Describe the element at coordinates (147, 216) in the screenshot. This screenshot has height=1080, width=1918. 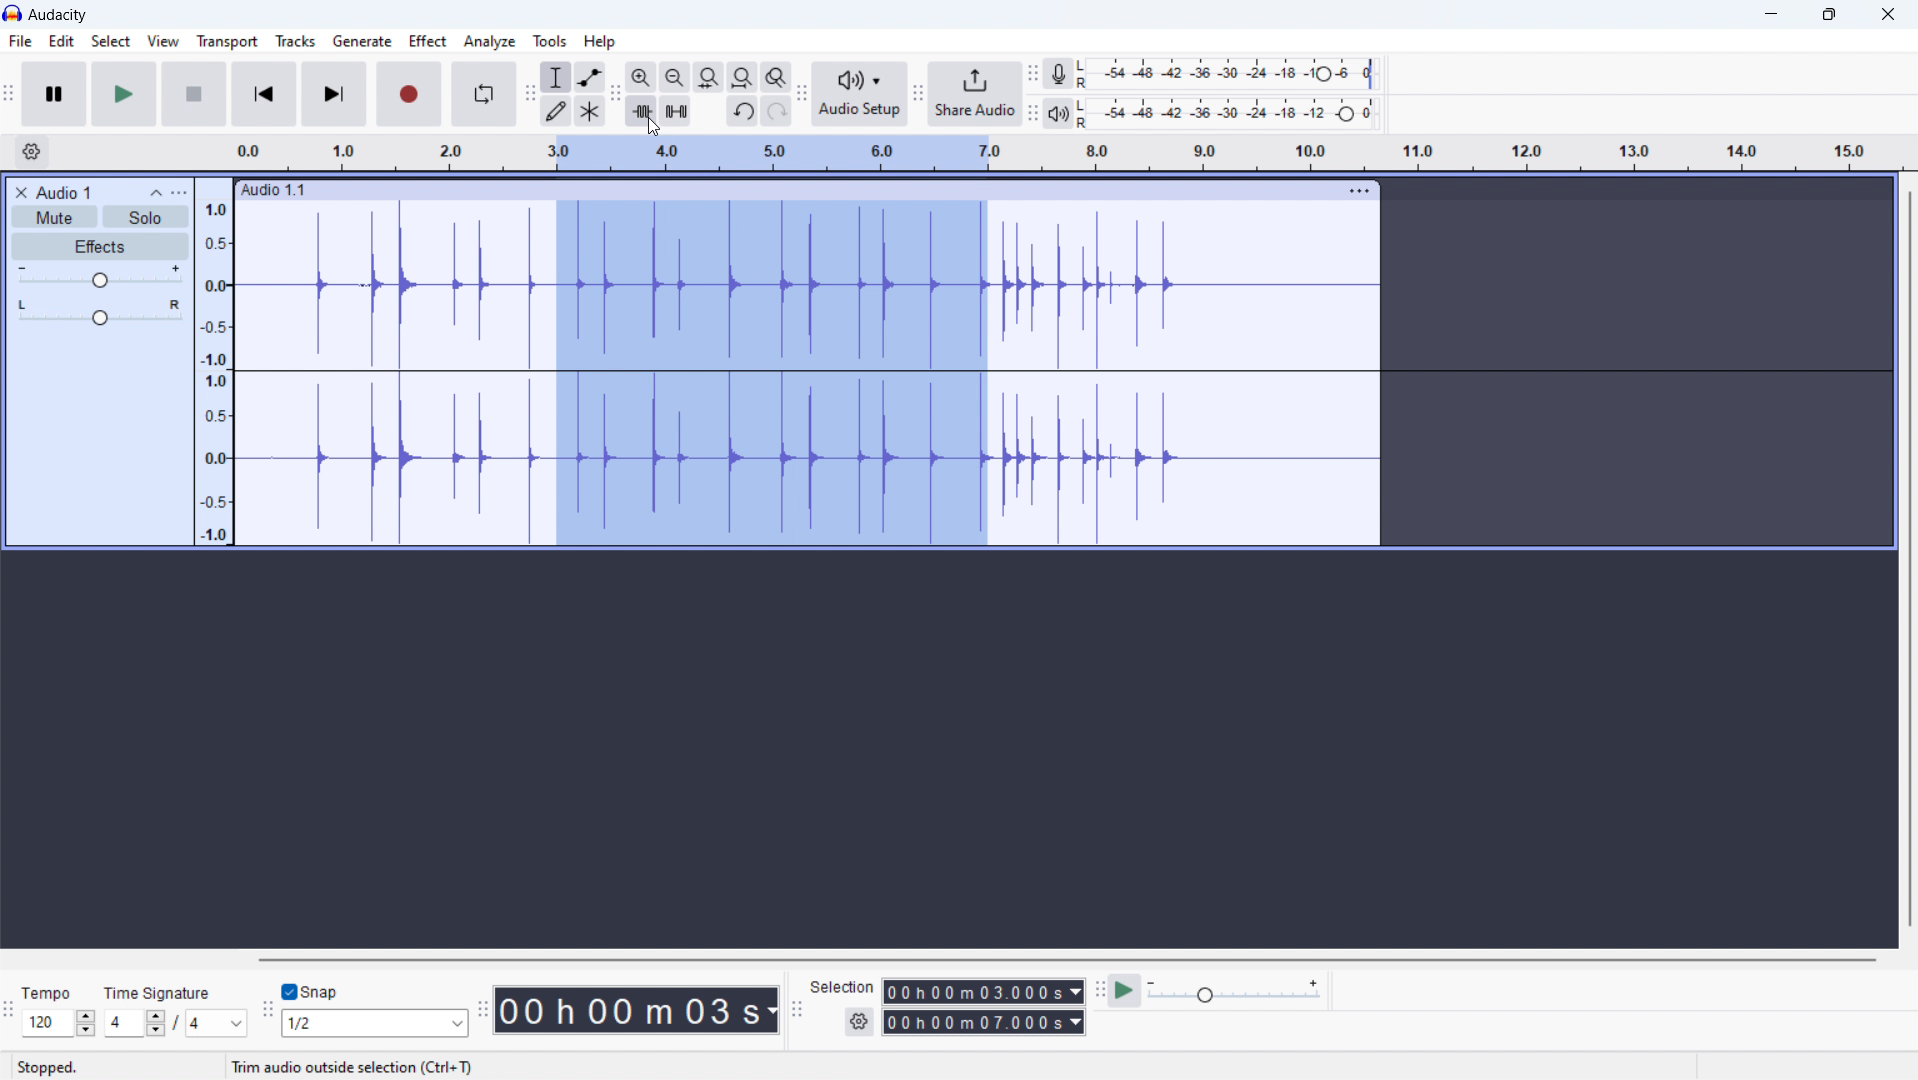
I see `solo` at that location.